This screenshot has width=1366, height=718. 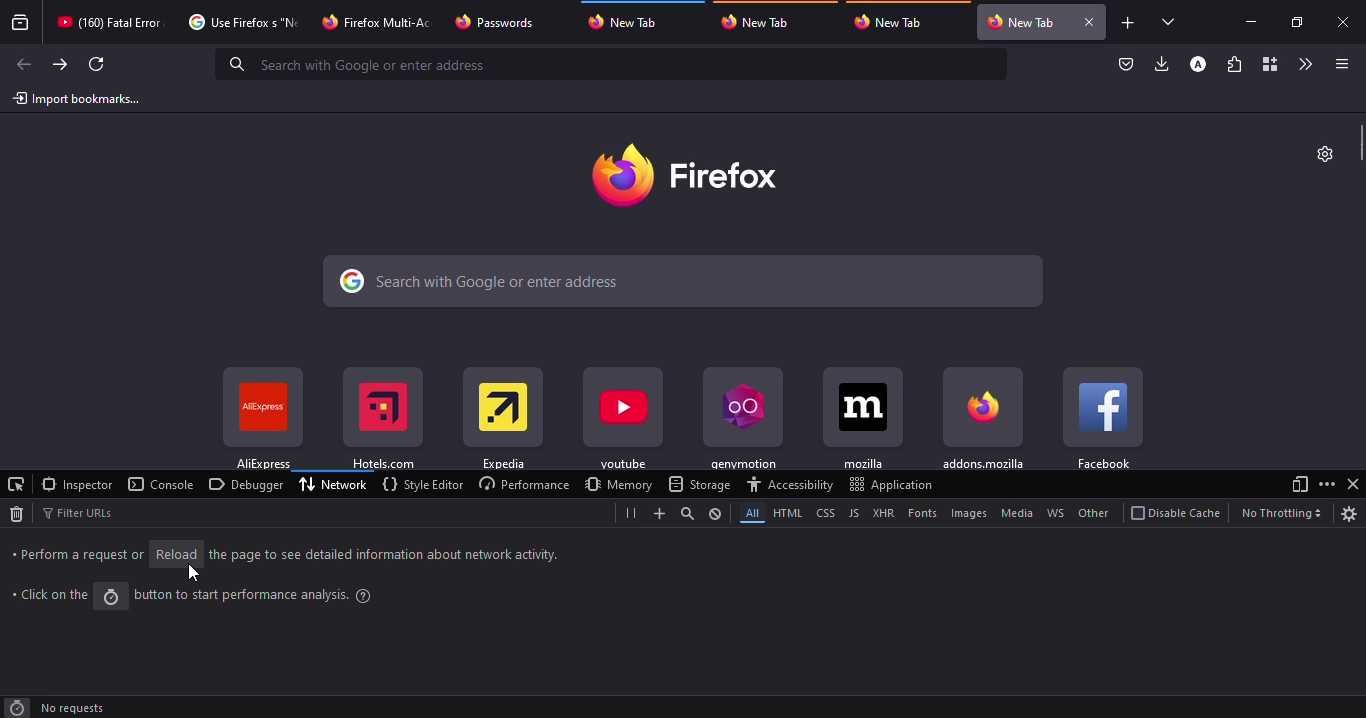 What do you see at coordinates (111, 597) in the screenshot?
I see `watch button` at bounding box center [111, 597].